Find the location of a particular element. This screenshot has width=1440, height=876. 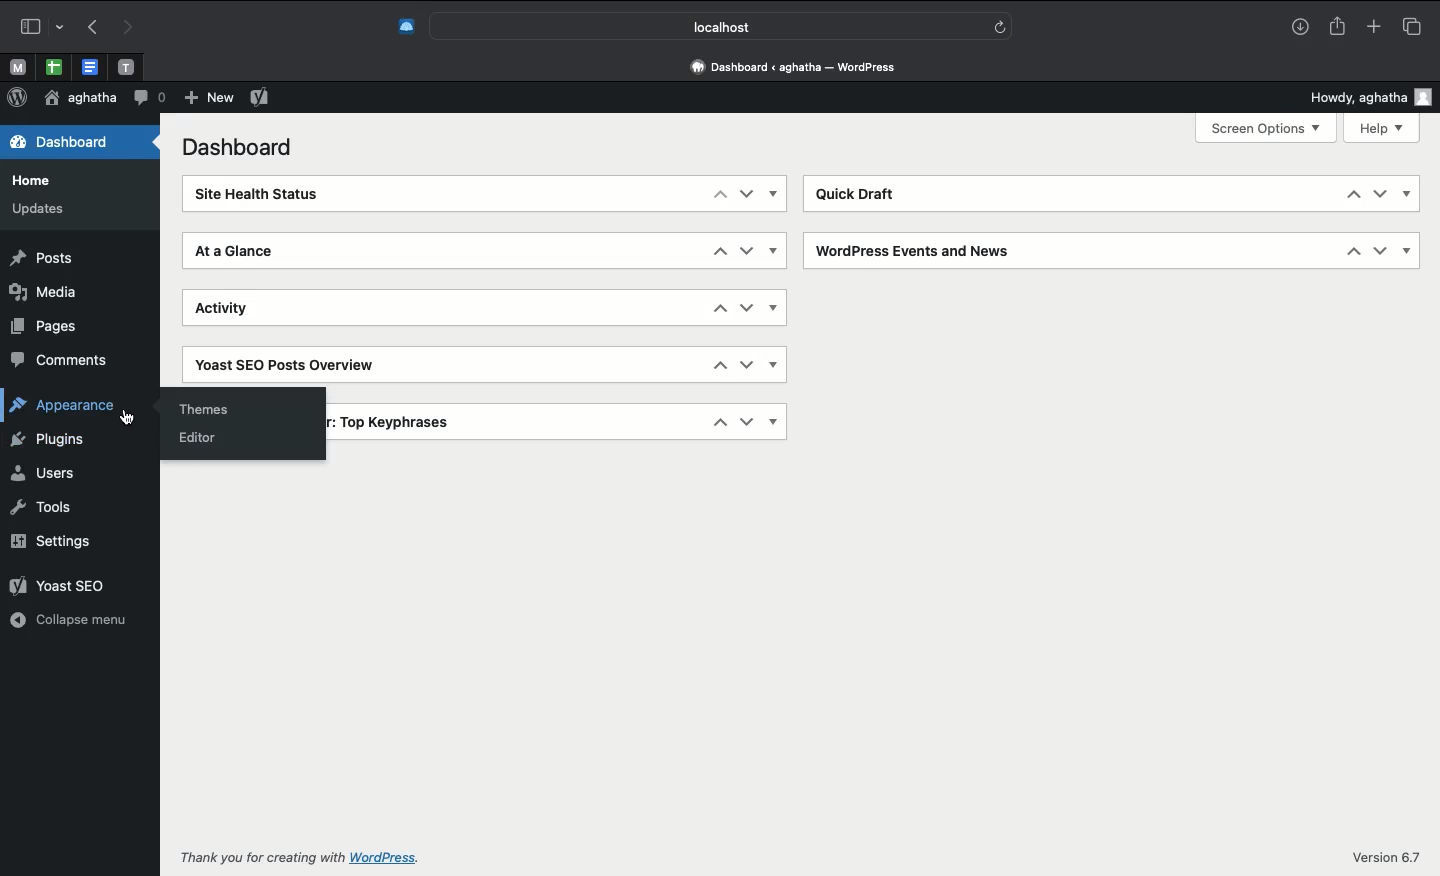

Show is located at coordinates (1408, 252).